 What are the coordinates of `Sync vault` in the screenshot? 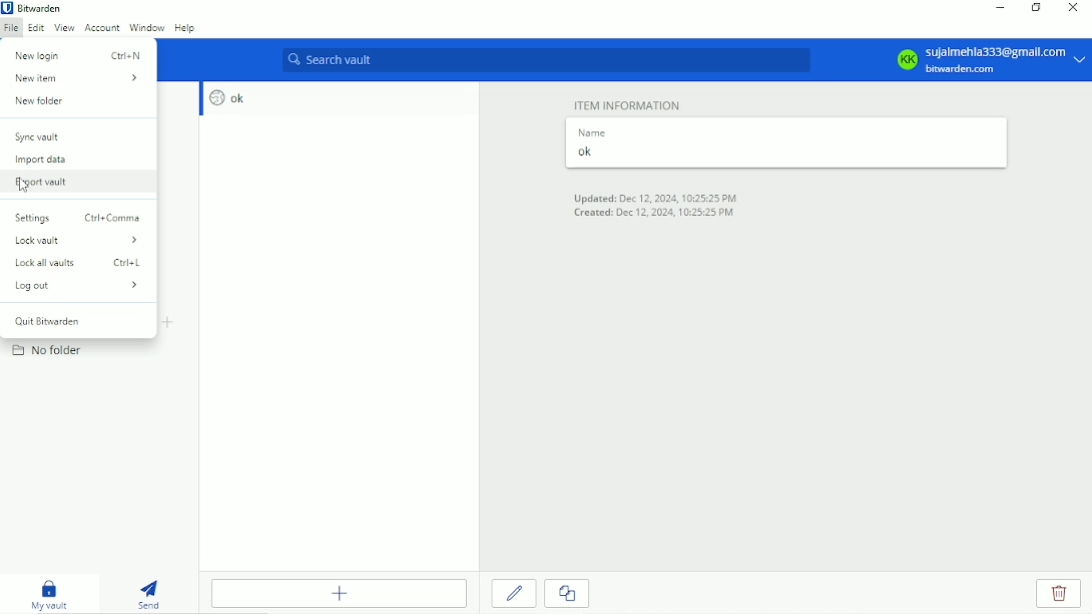 It's located at (37, 137).